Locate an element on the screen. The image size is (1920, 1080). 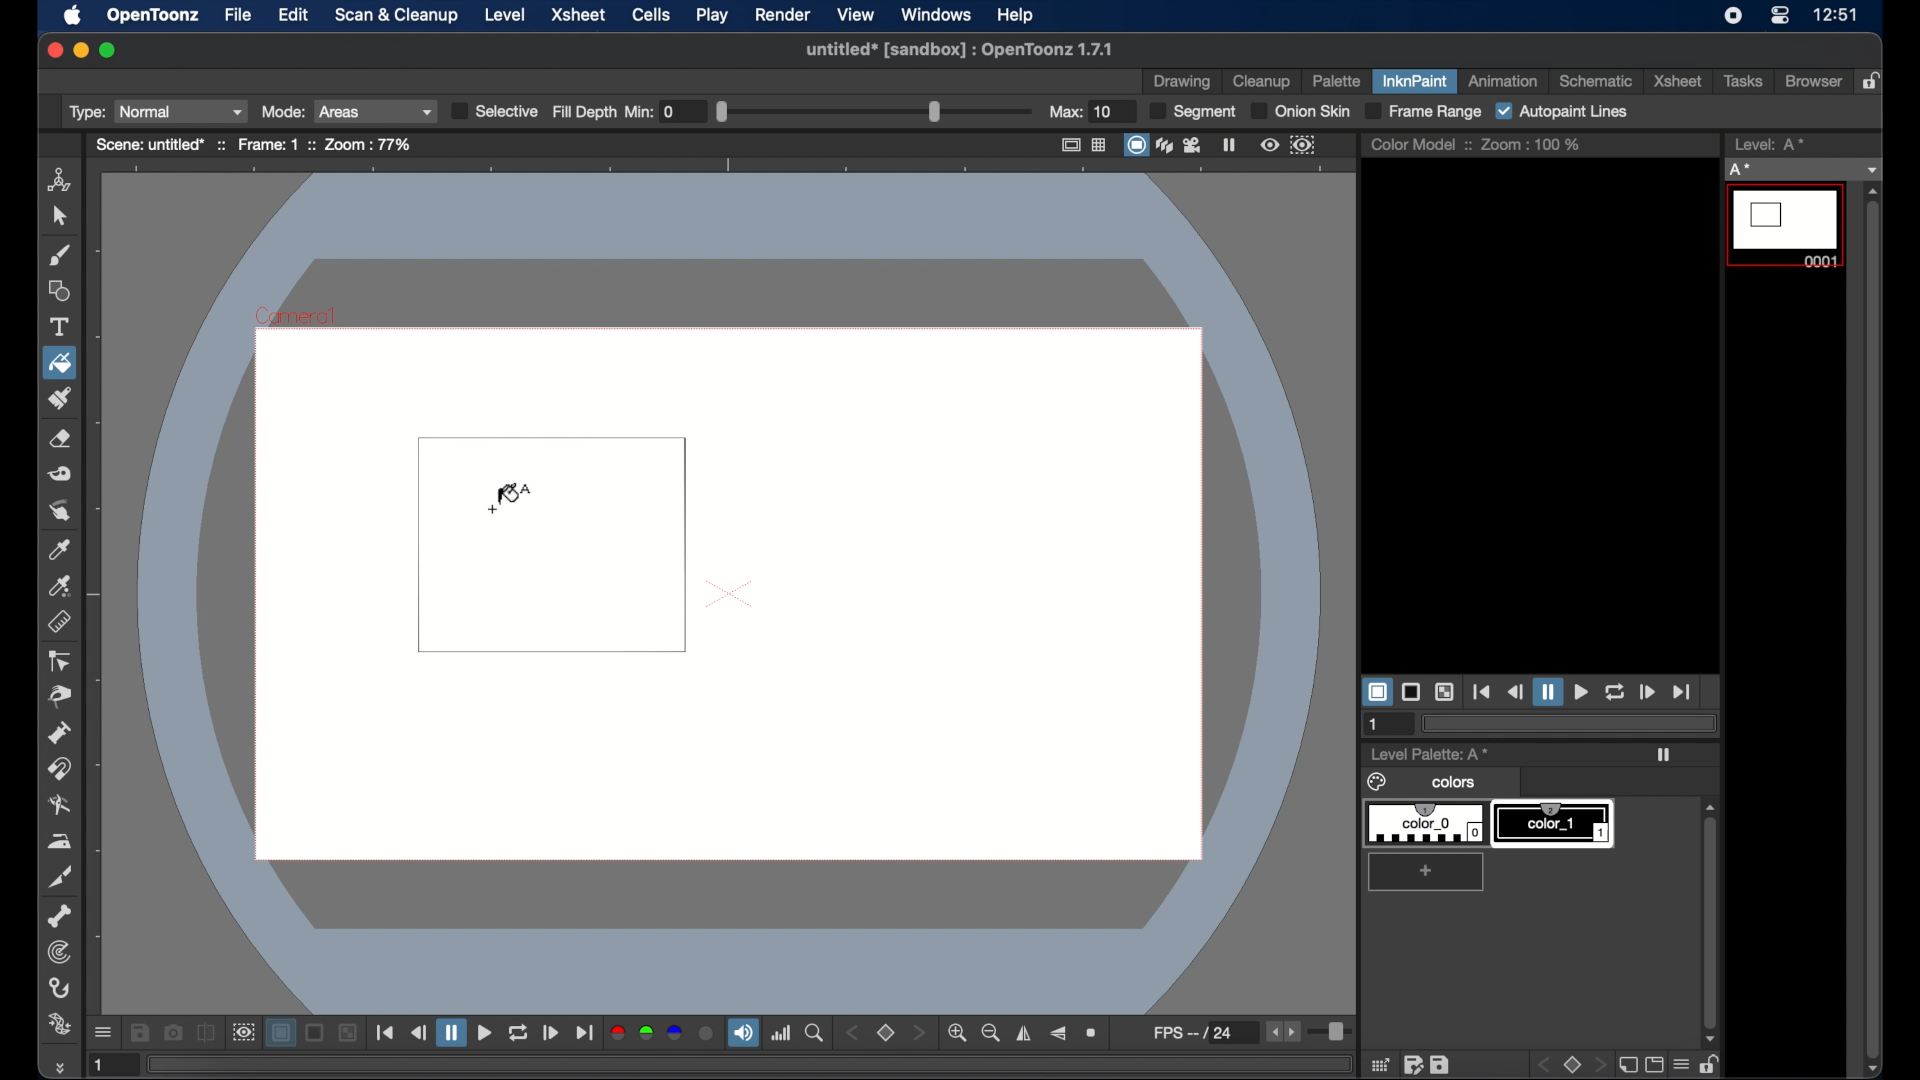
autopaint lines is located at coordinates (1561, 112).